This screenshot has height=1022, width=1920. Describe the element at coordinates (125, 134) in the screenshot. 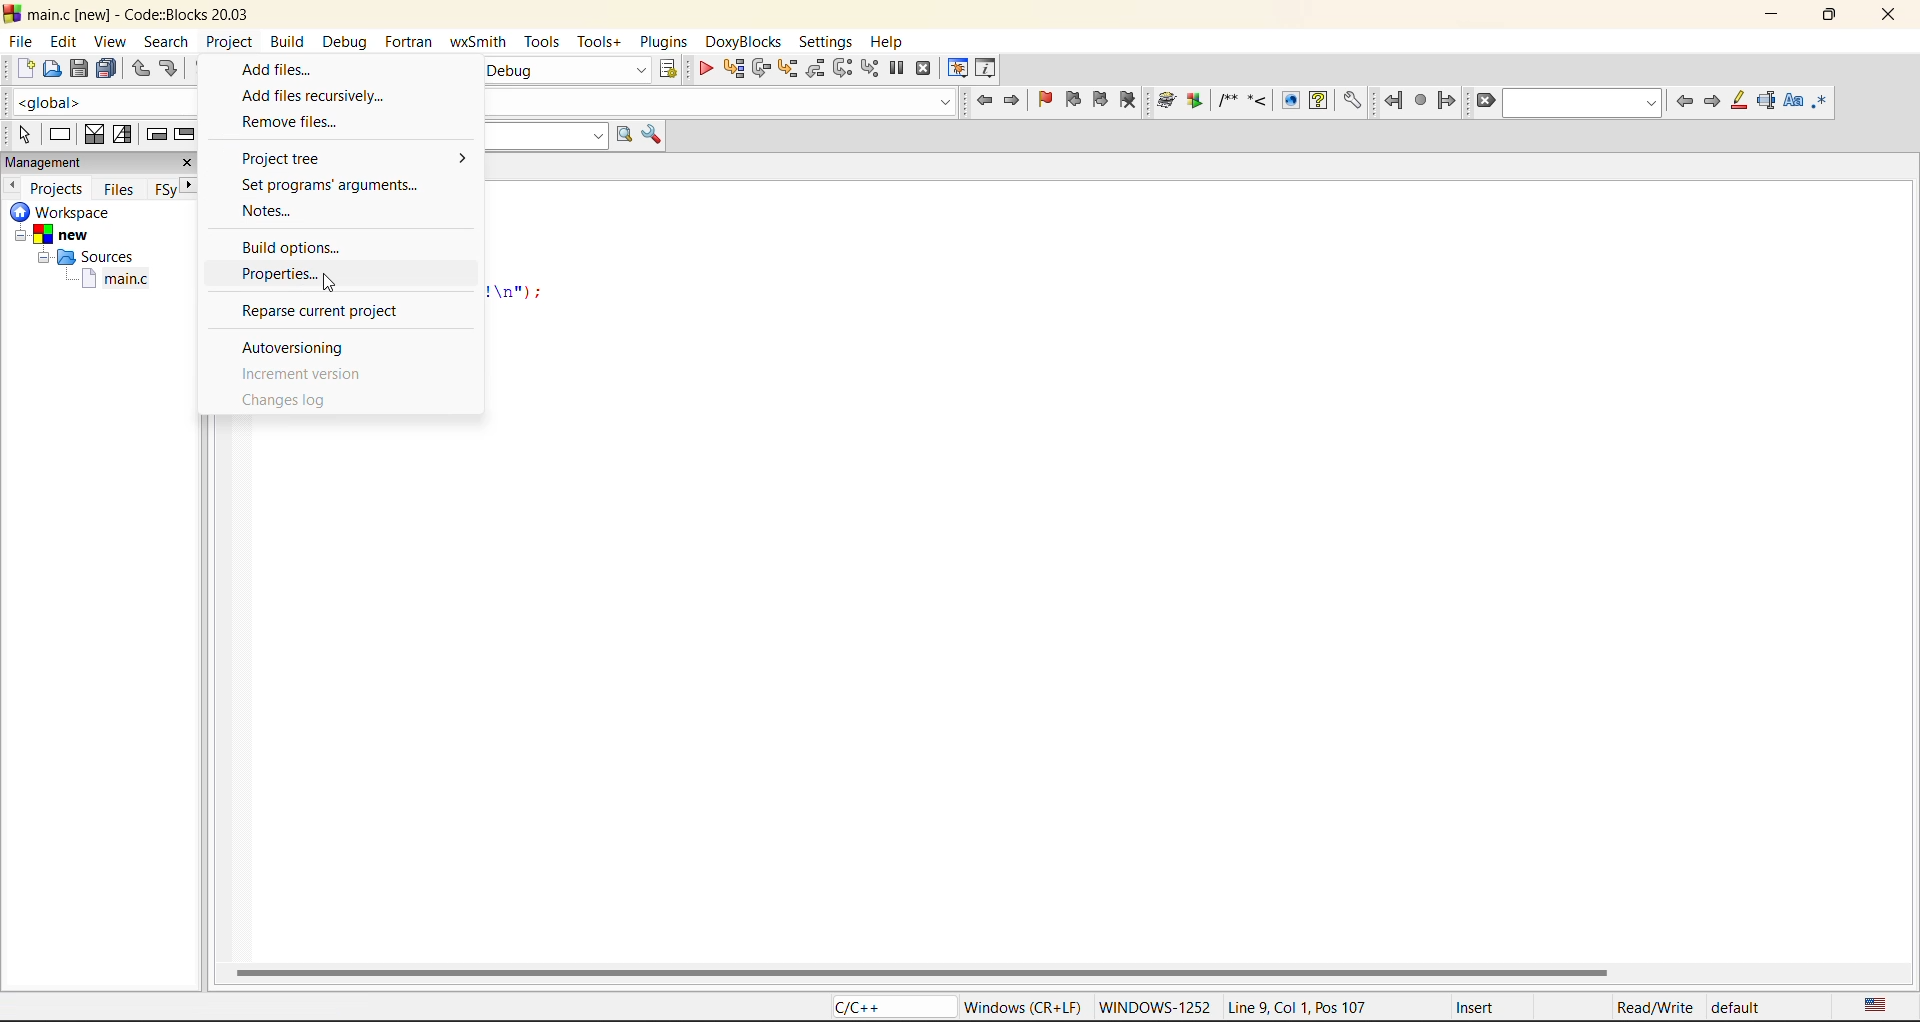

I see `selection` at that location.